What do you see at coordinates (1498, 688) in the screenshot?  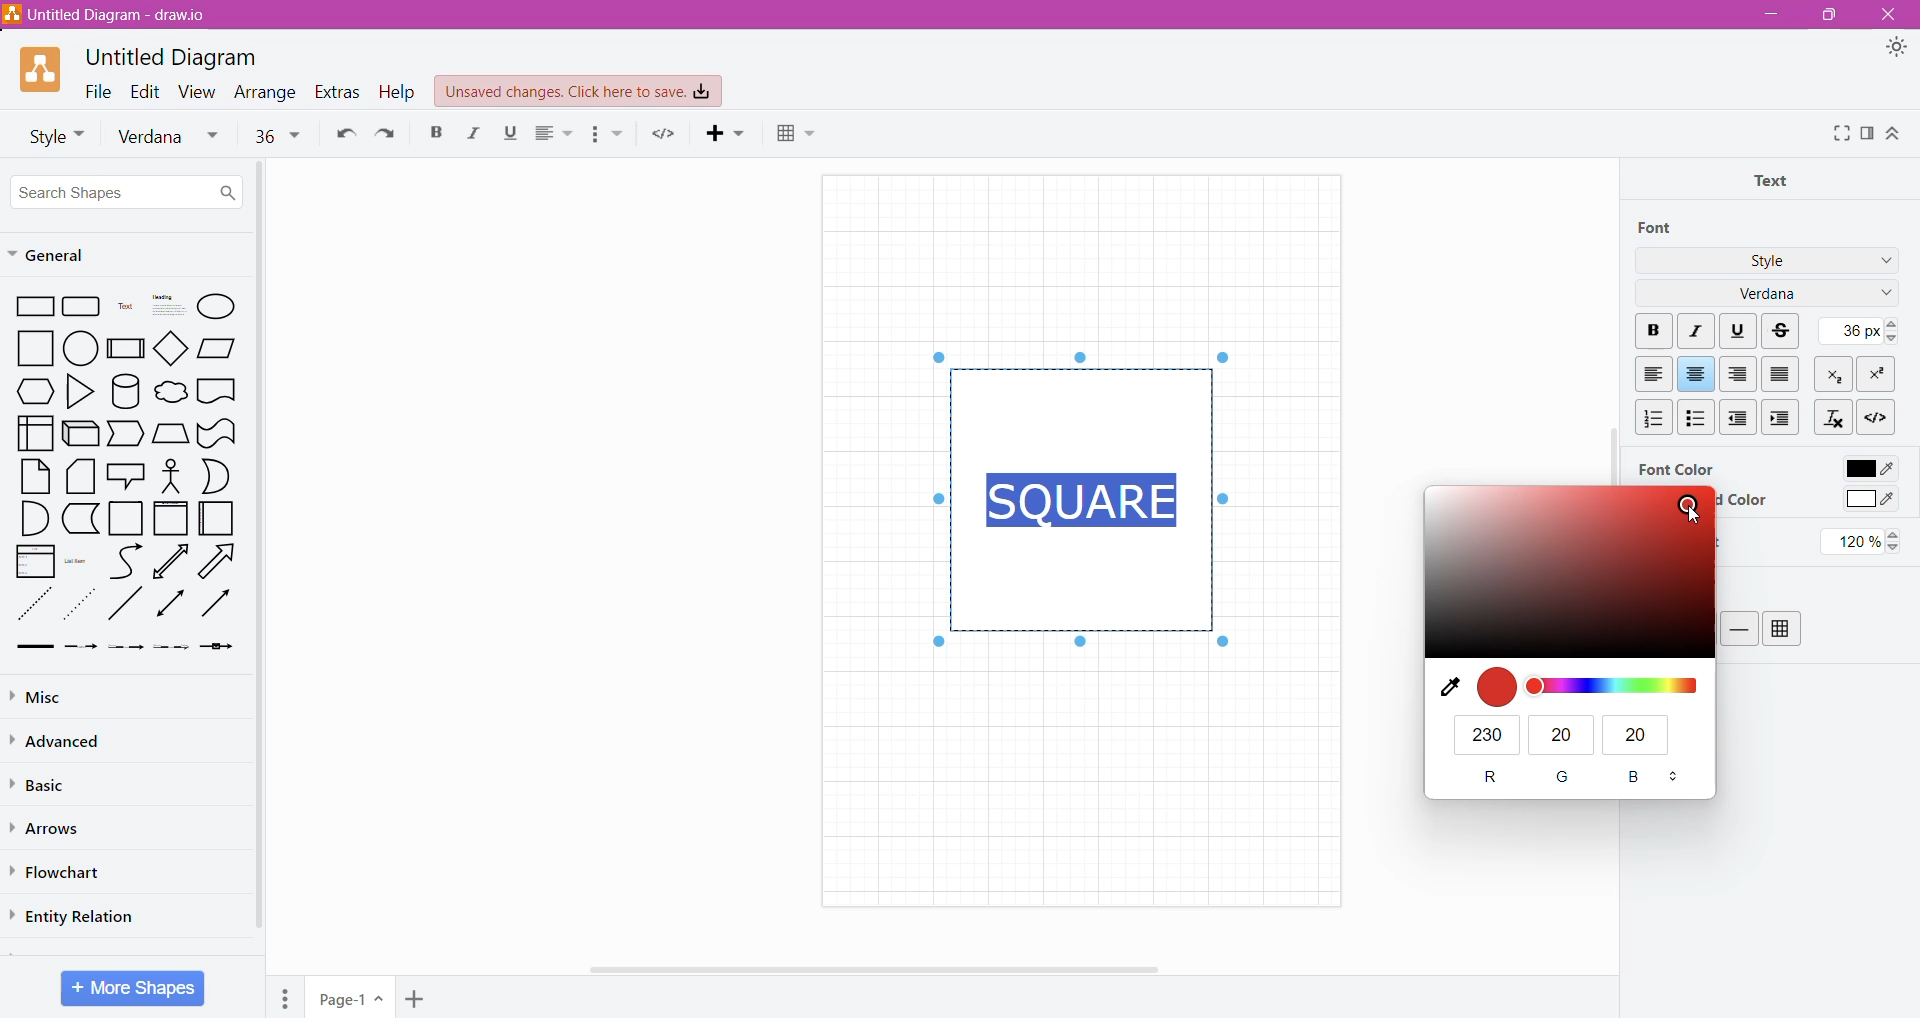 I see `red color` at bounding box center [1498, 688].